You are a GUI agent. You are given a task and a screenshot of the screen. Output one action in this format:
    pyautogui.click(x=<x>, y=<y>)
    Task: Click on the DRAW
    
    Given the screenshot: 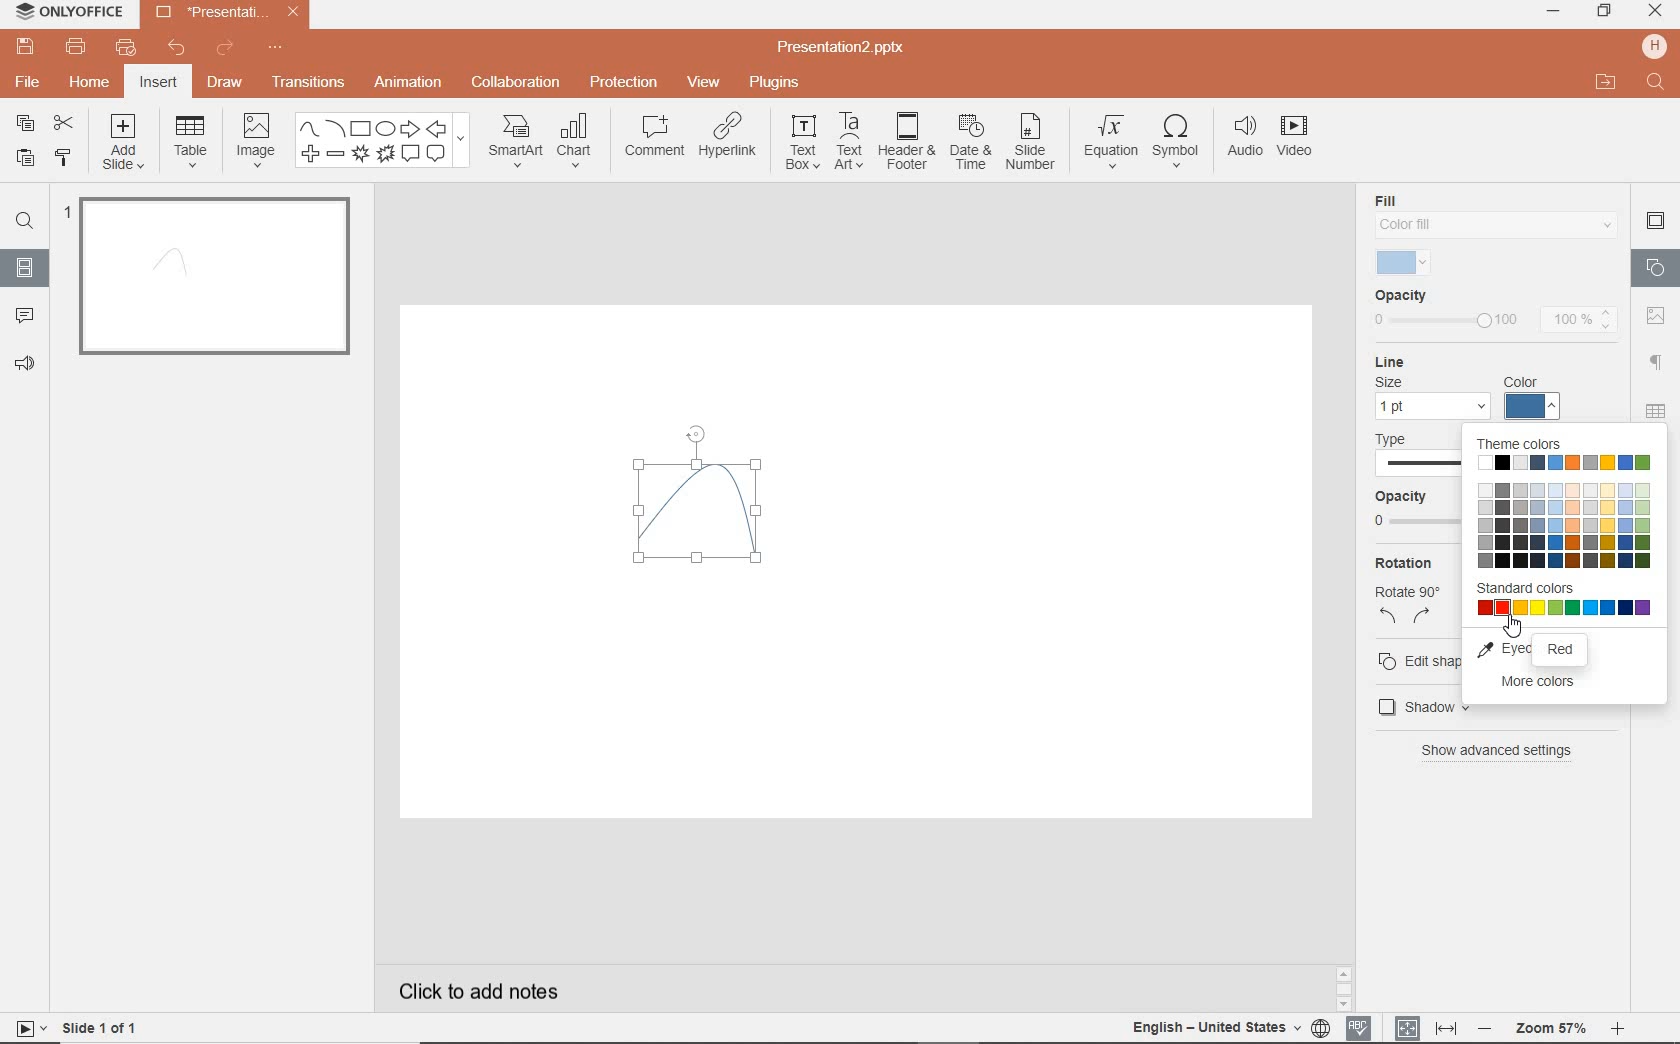 What is the action you would take?
    pyautogui.click(x=226, y=84)
    